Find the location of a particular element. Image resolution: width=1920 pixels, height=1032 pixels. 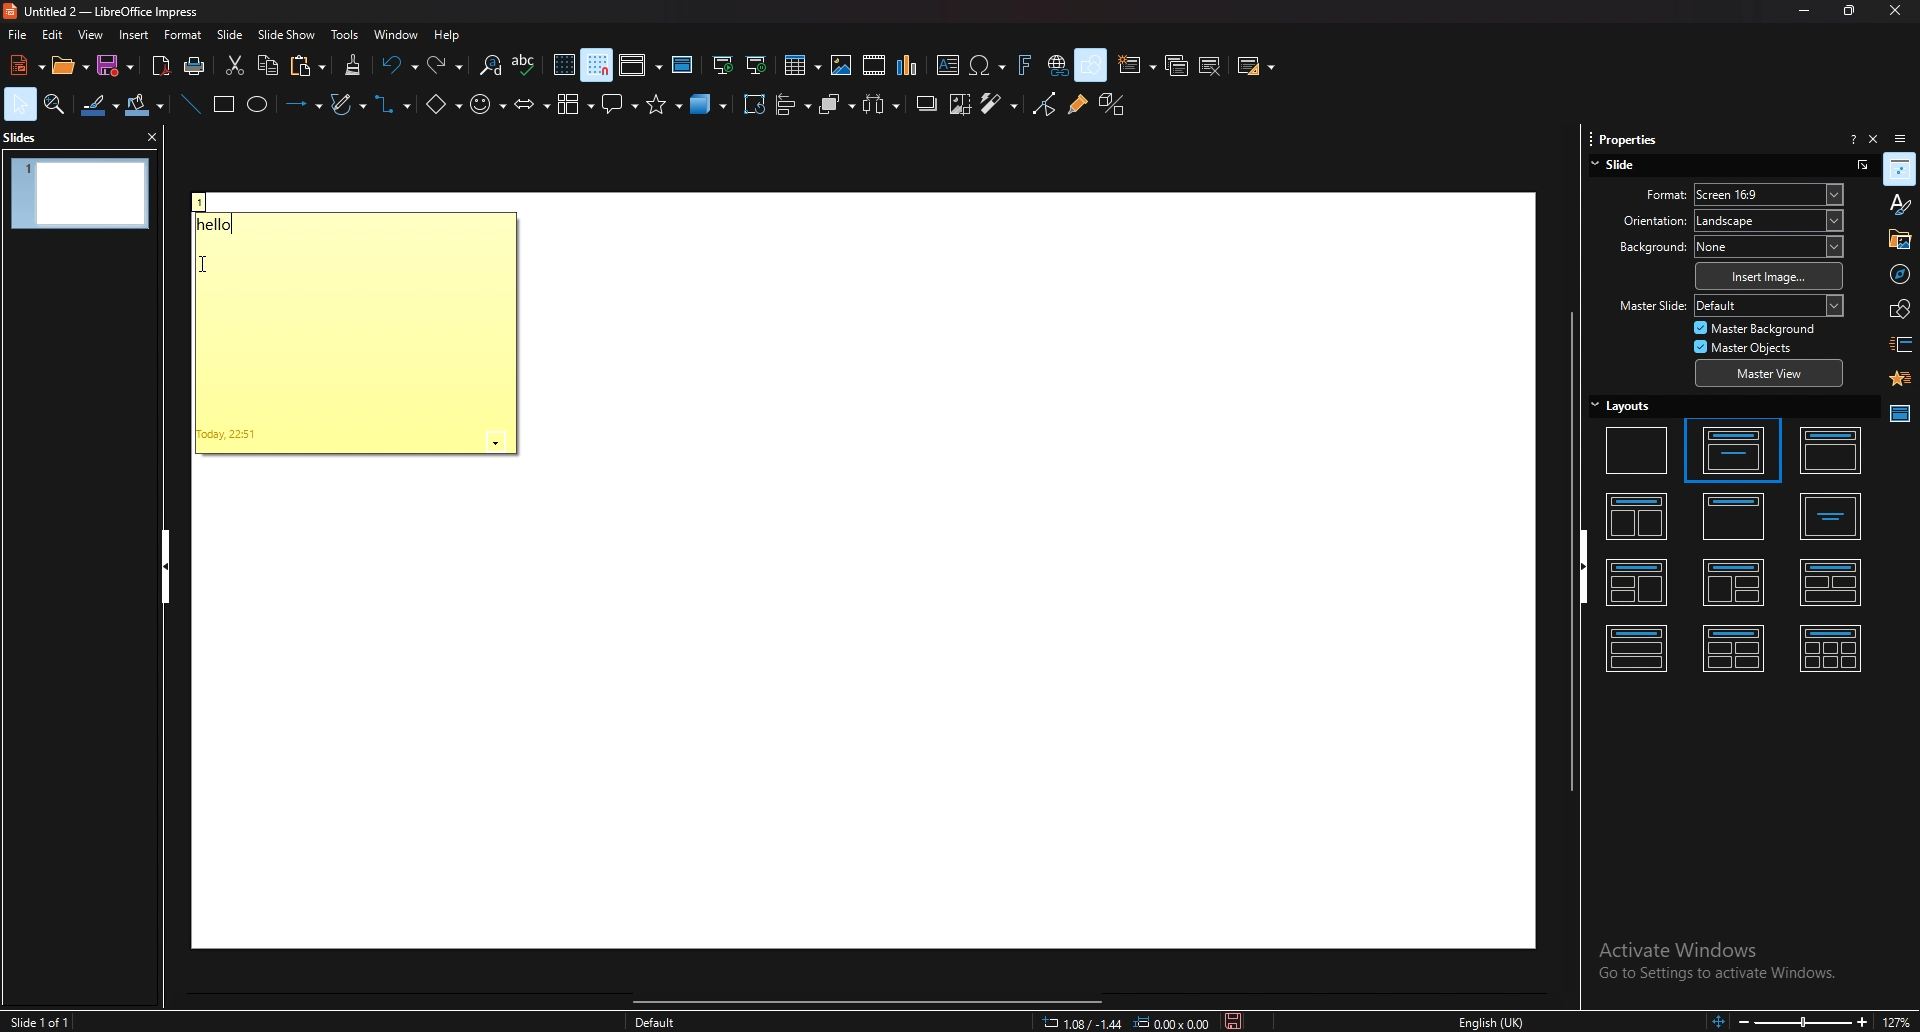

new is located at coordinates (24, 65).